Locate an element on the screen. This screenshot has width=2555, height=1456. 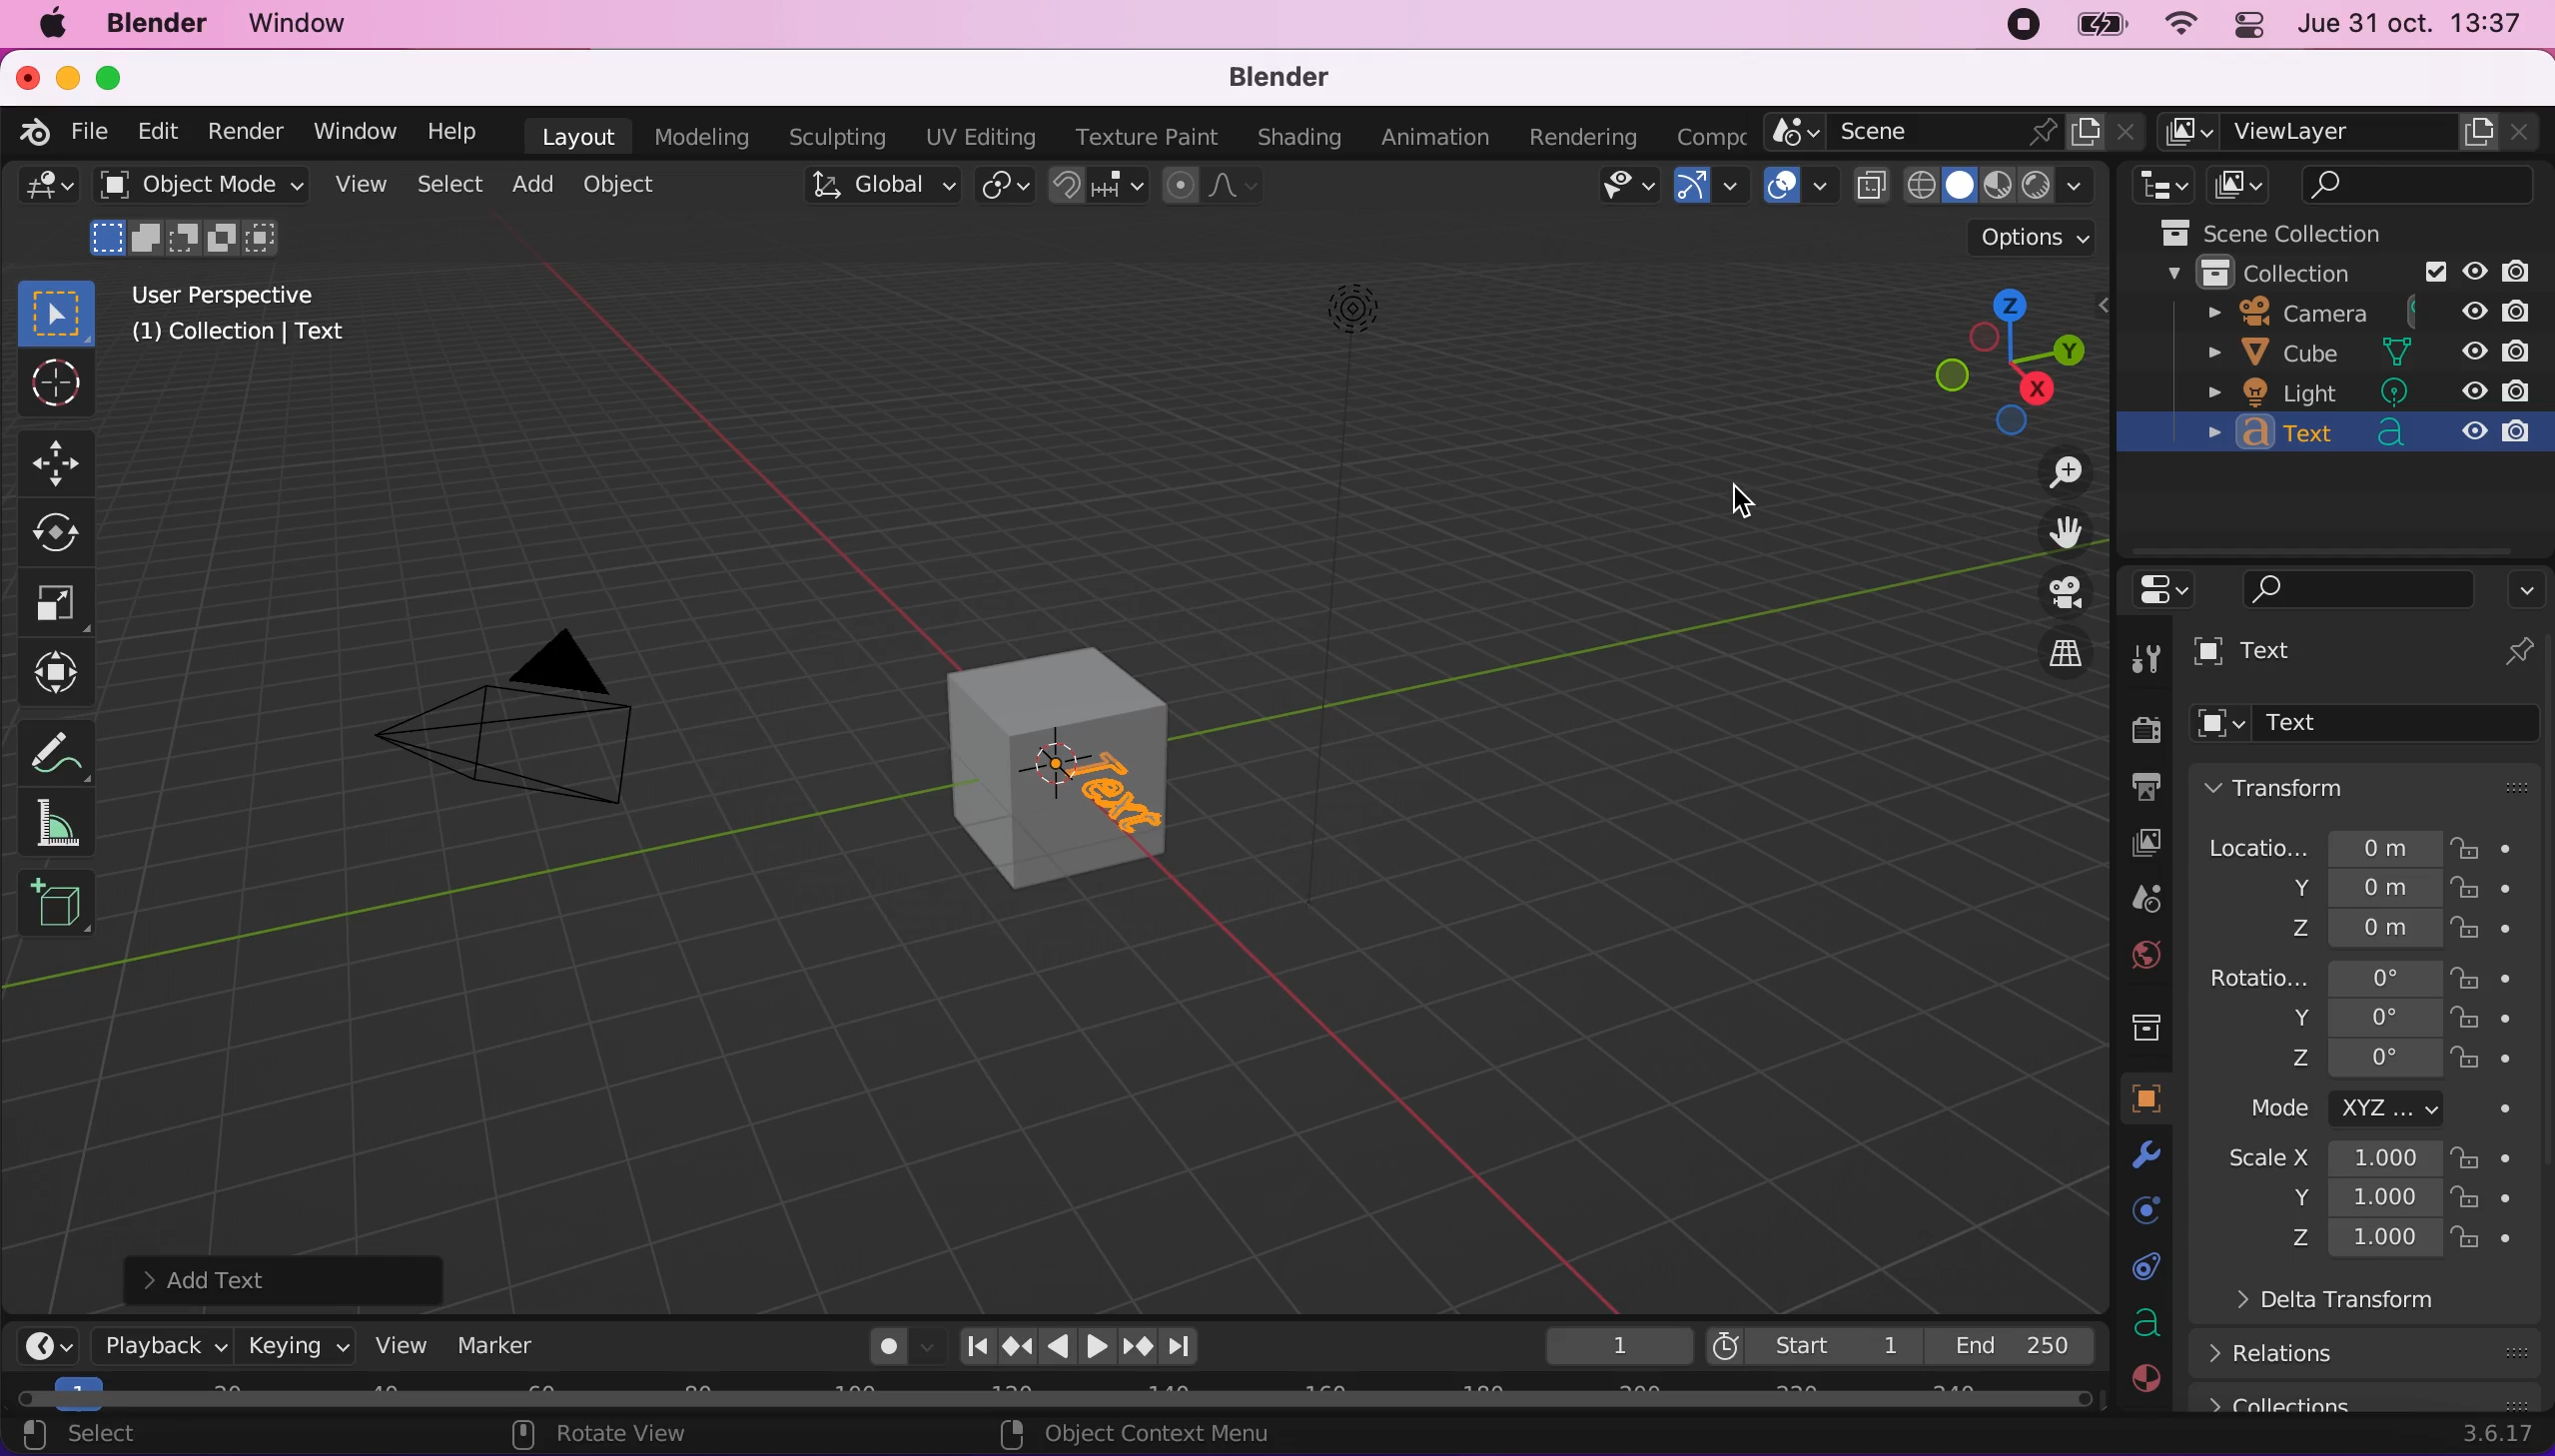
location... 0m is located at coordinates (2319, 847).